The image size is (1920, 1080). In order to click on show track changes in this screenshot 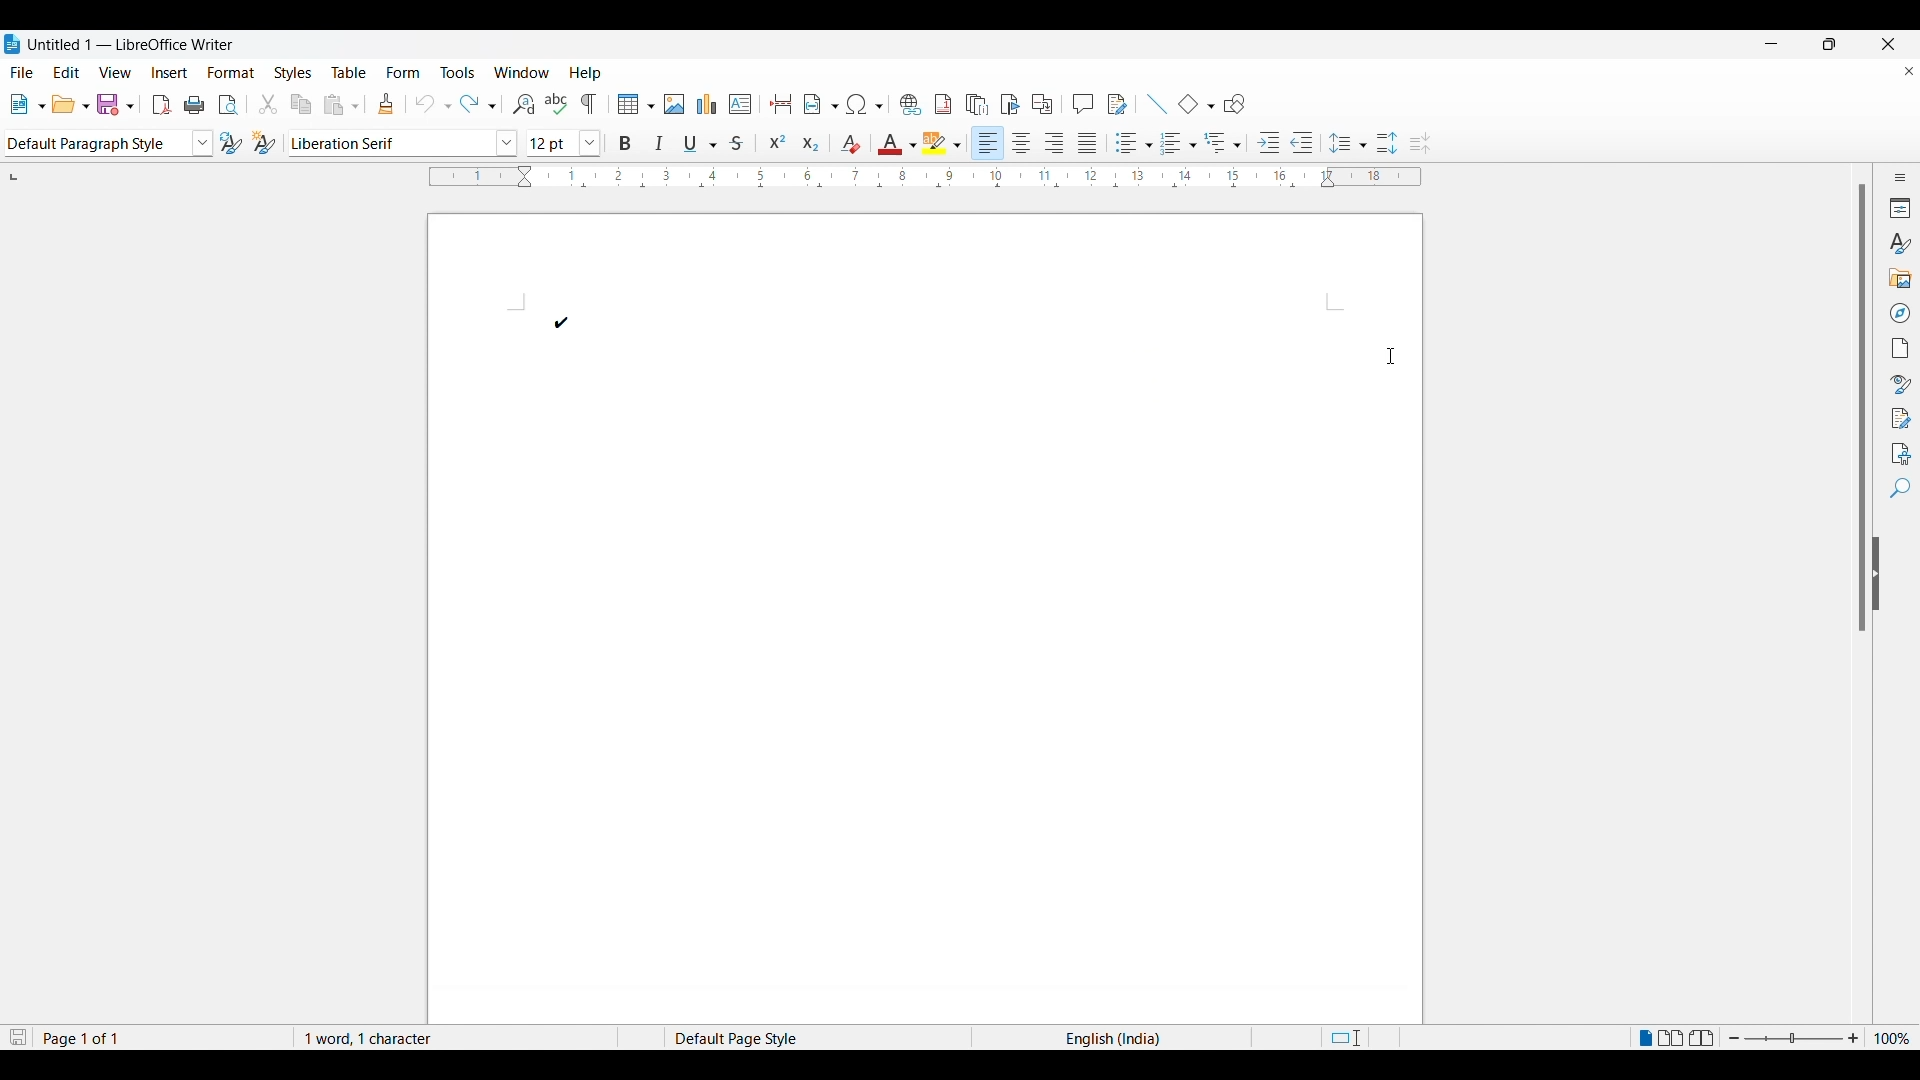, I will do `click(1119, 103)`.